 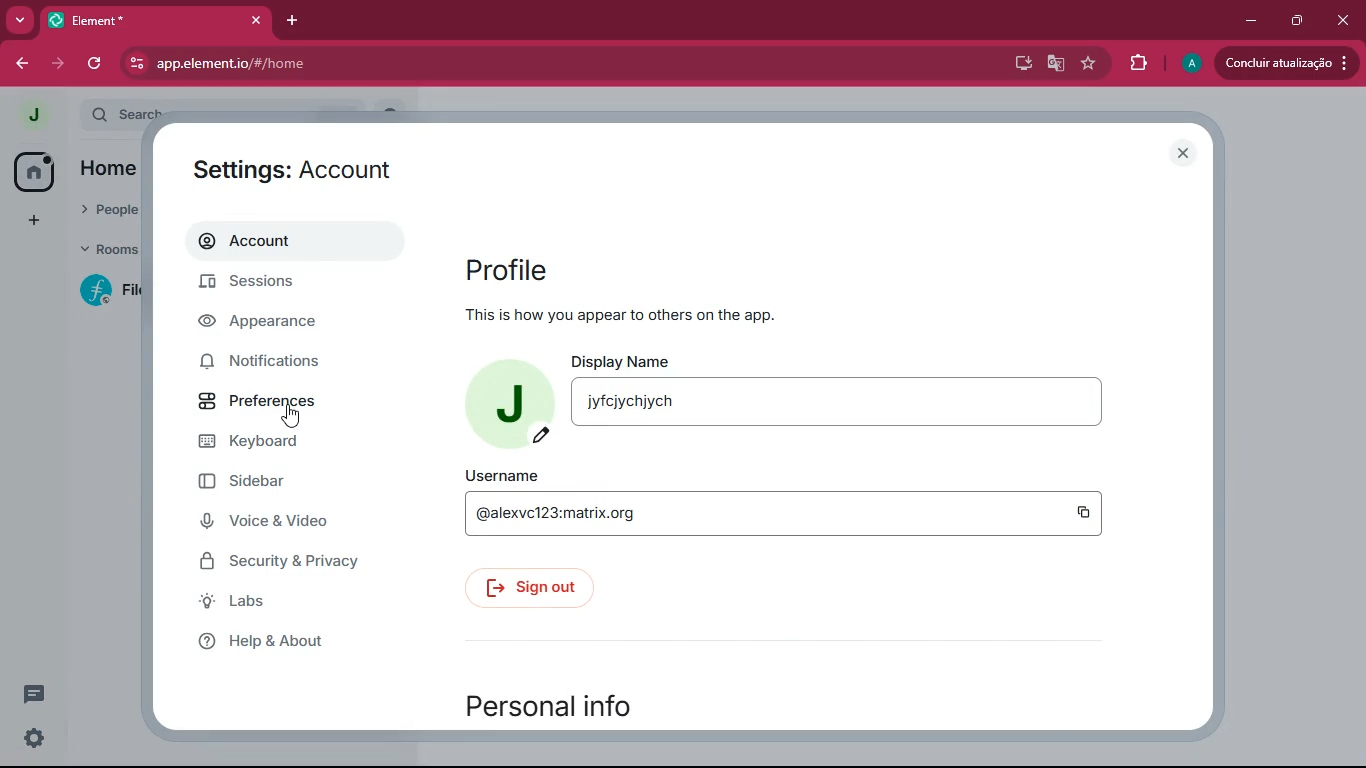 What do you see at coordinates (290, 242) in the screenshot?
I see `account` at bounding box center [290, 242].